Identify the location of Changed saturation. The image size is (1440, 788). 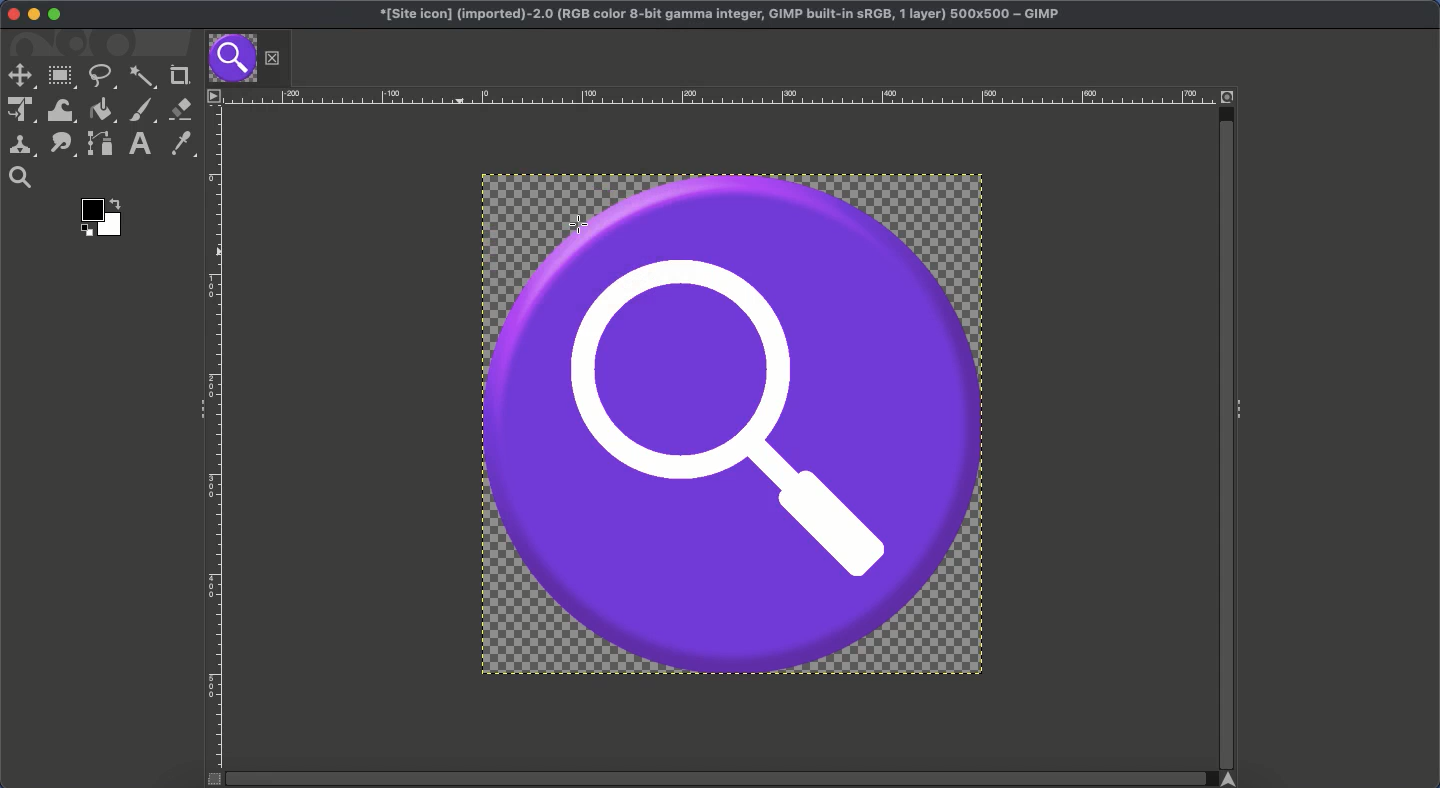
(732, 423).